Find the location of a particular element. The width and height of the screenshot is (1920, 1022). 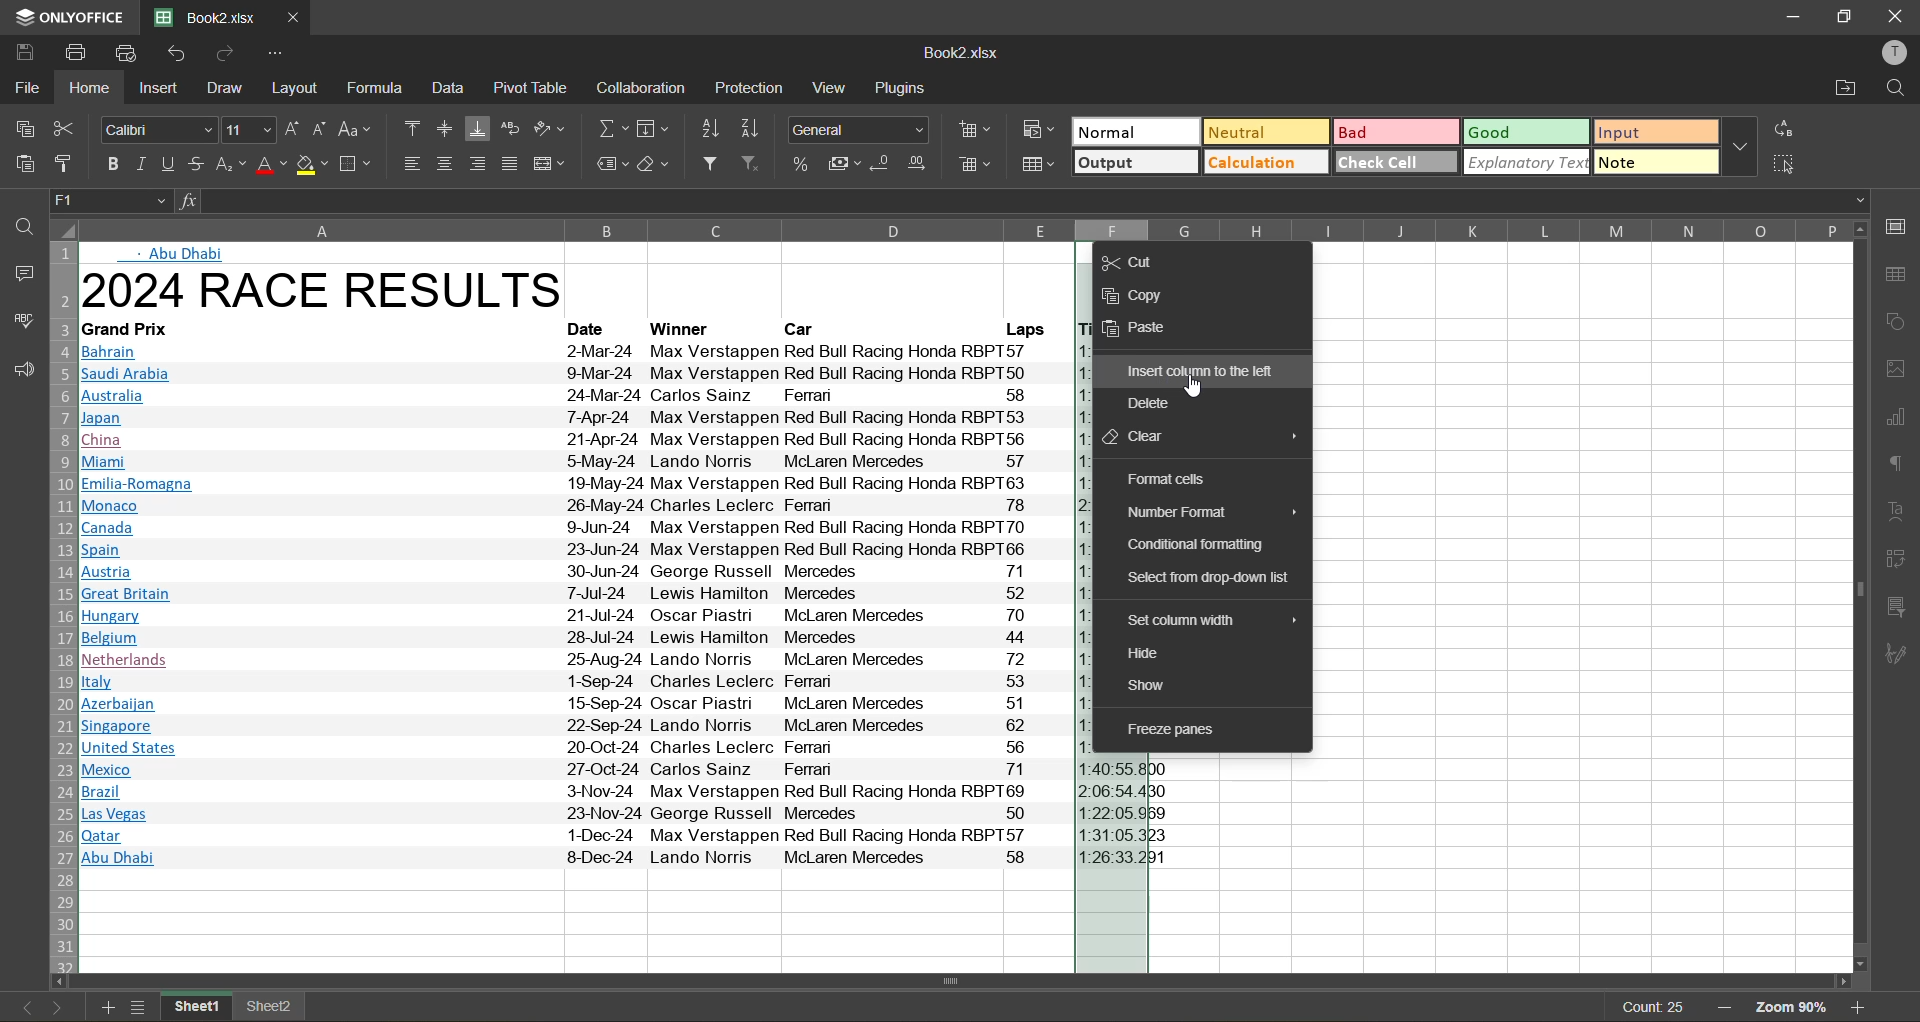

note is located at coordinates (1656, 163).